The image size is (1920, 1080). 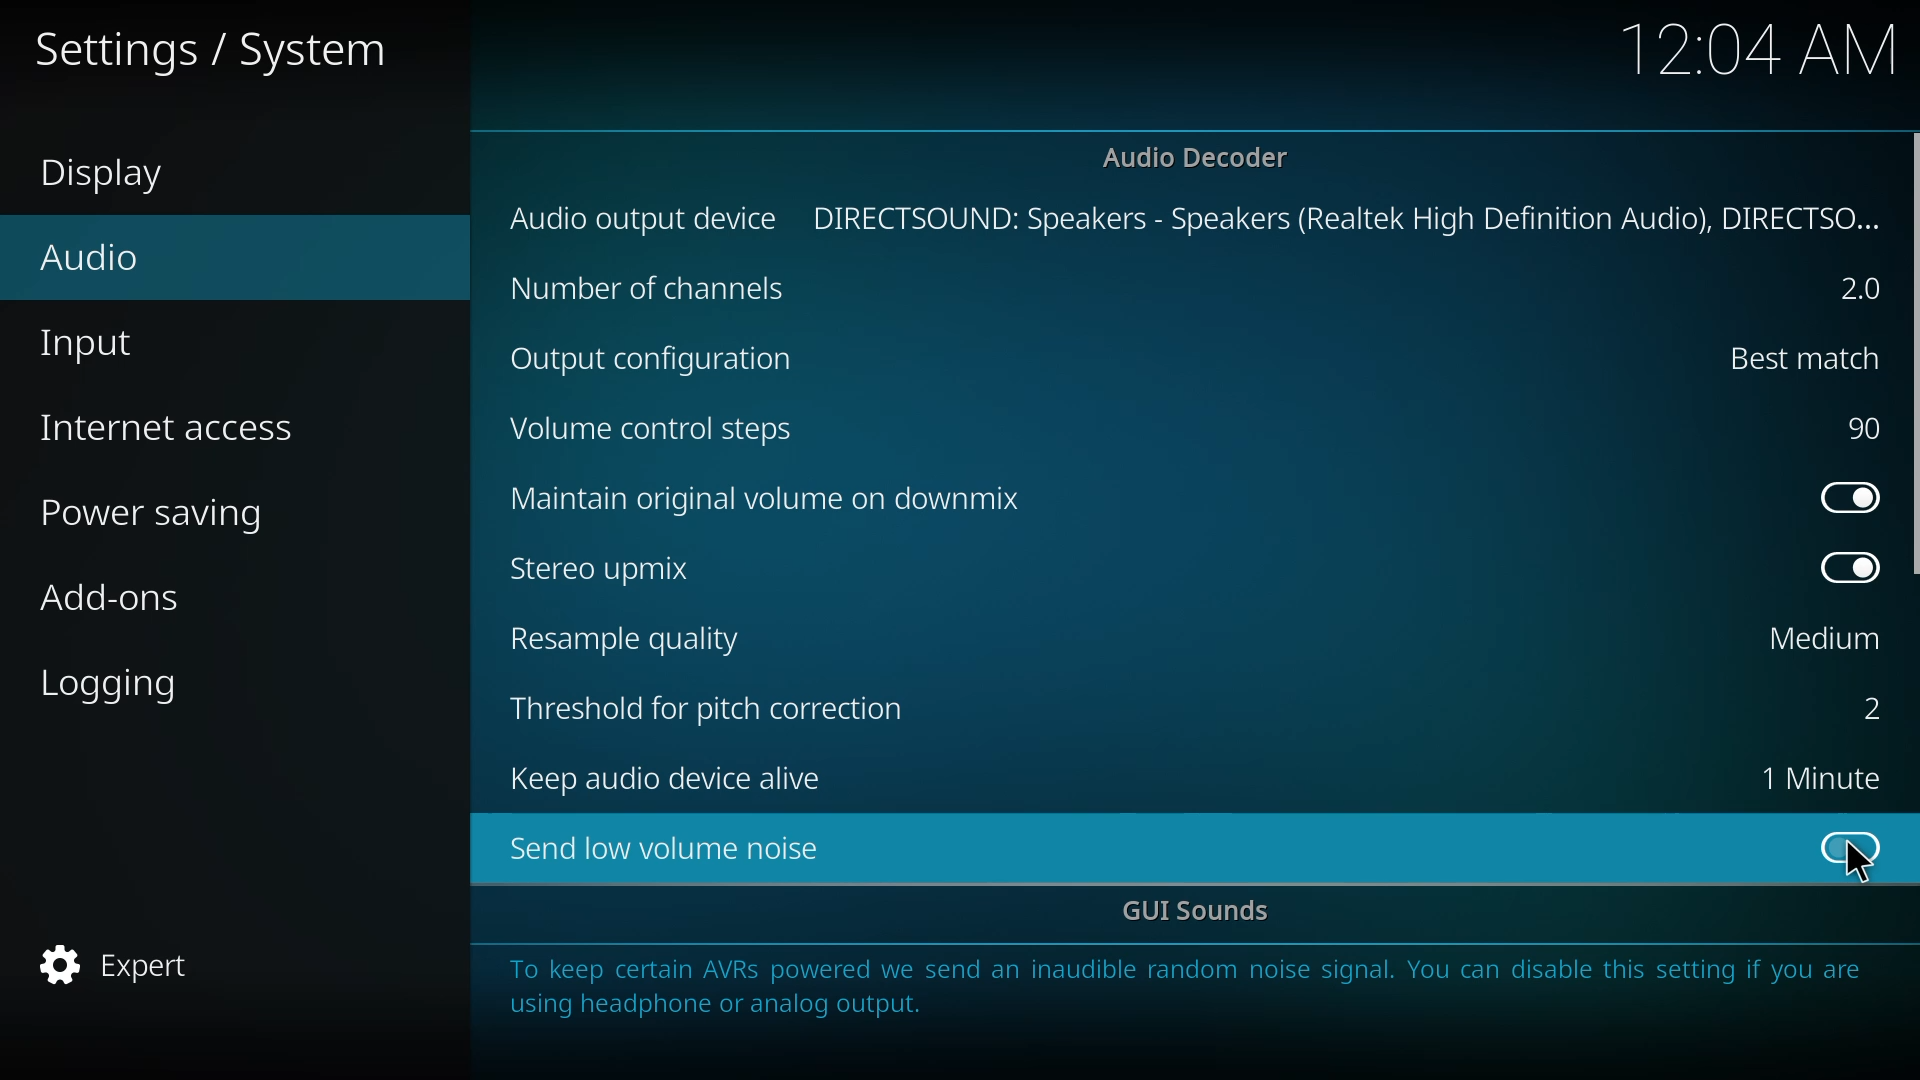 I want to click on add-ons, so click(x=115, y=599).